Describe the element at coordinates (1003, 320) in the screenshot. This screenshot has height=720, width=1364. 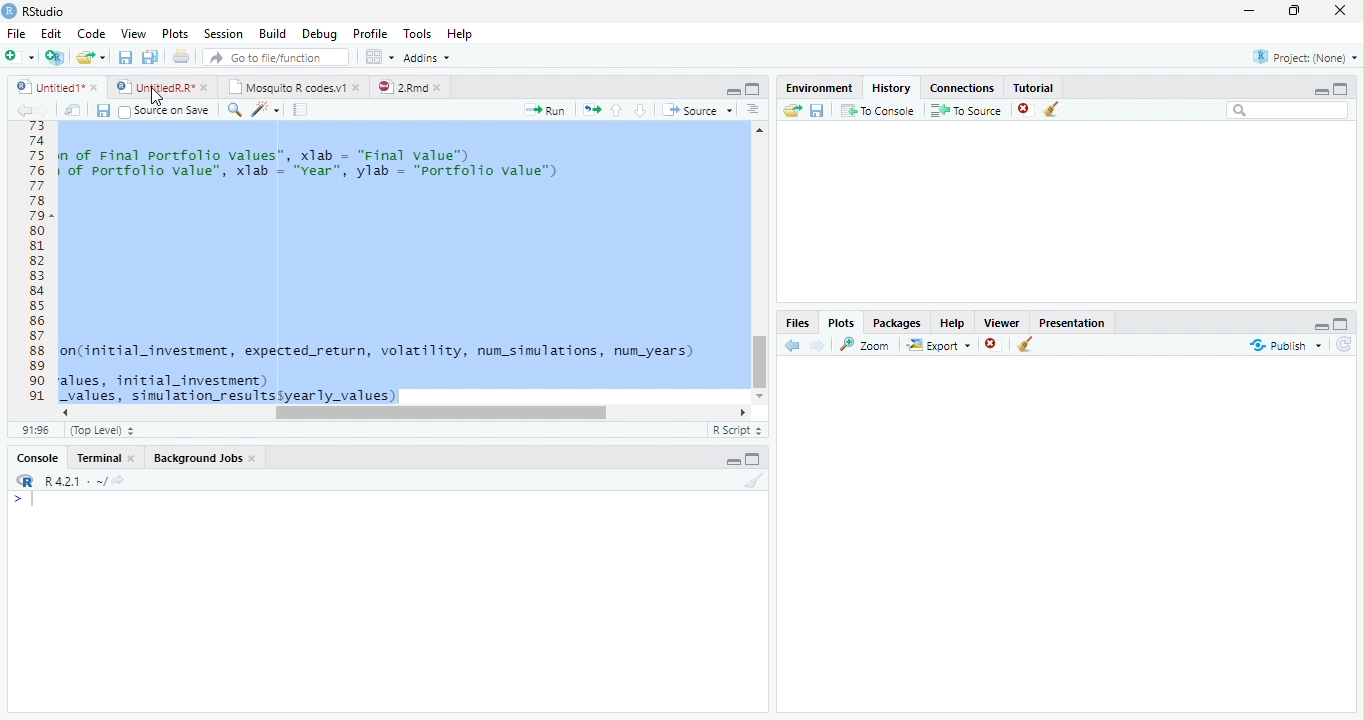
I see `Viewer` at that location.